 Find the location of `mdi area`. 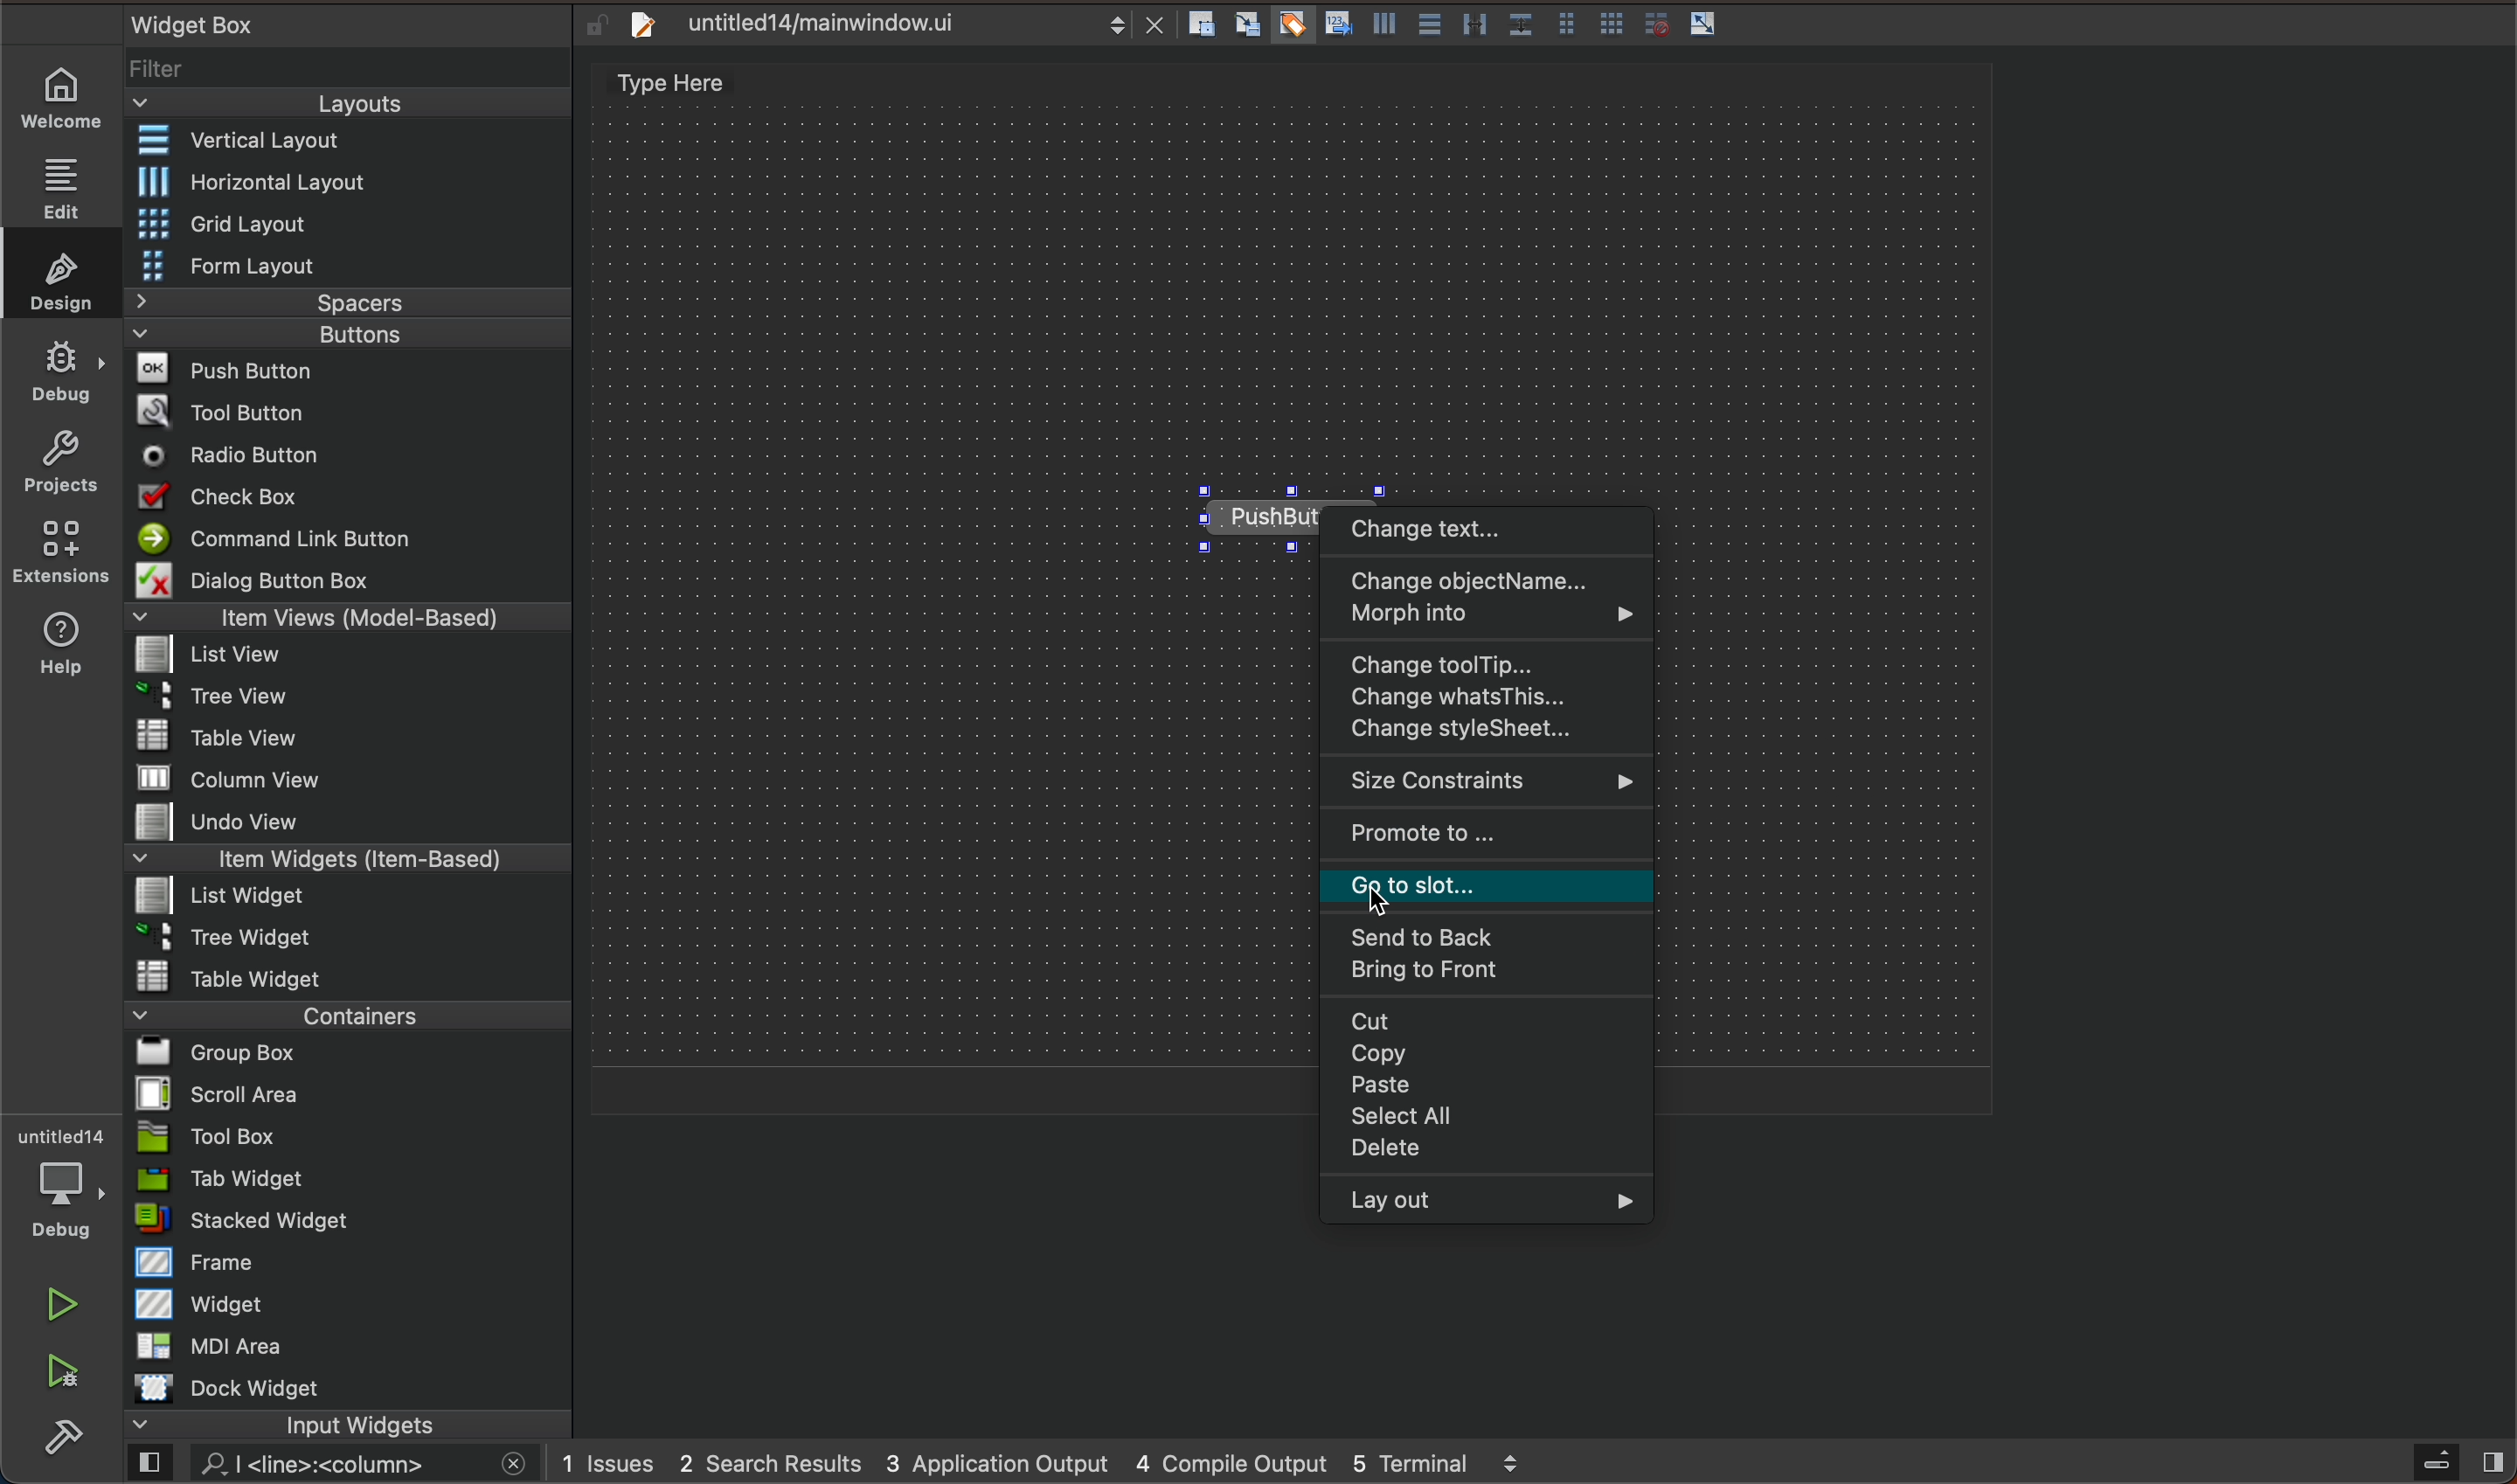

mdi area is located at coordinates (350, 1351).